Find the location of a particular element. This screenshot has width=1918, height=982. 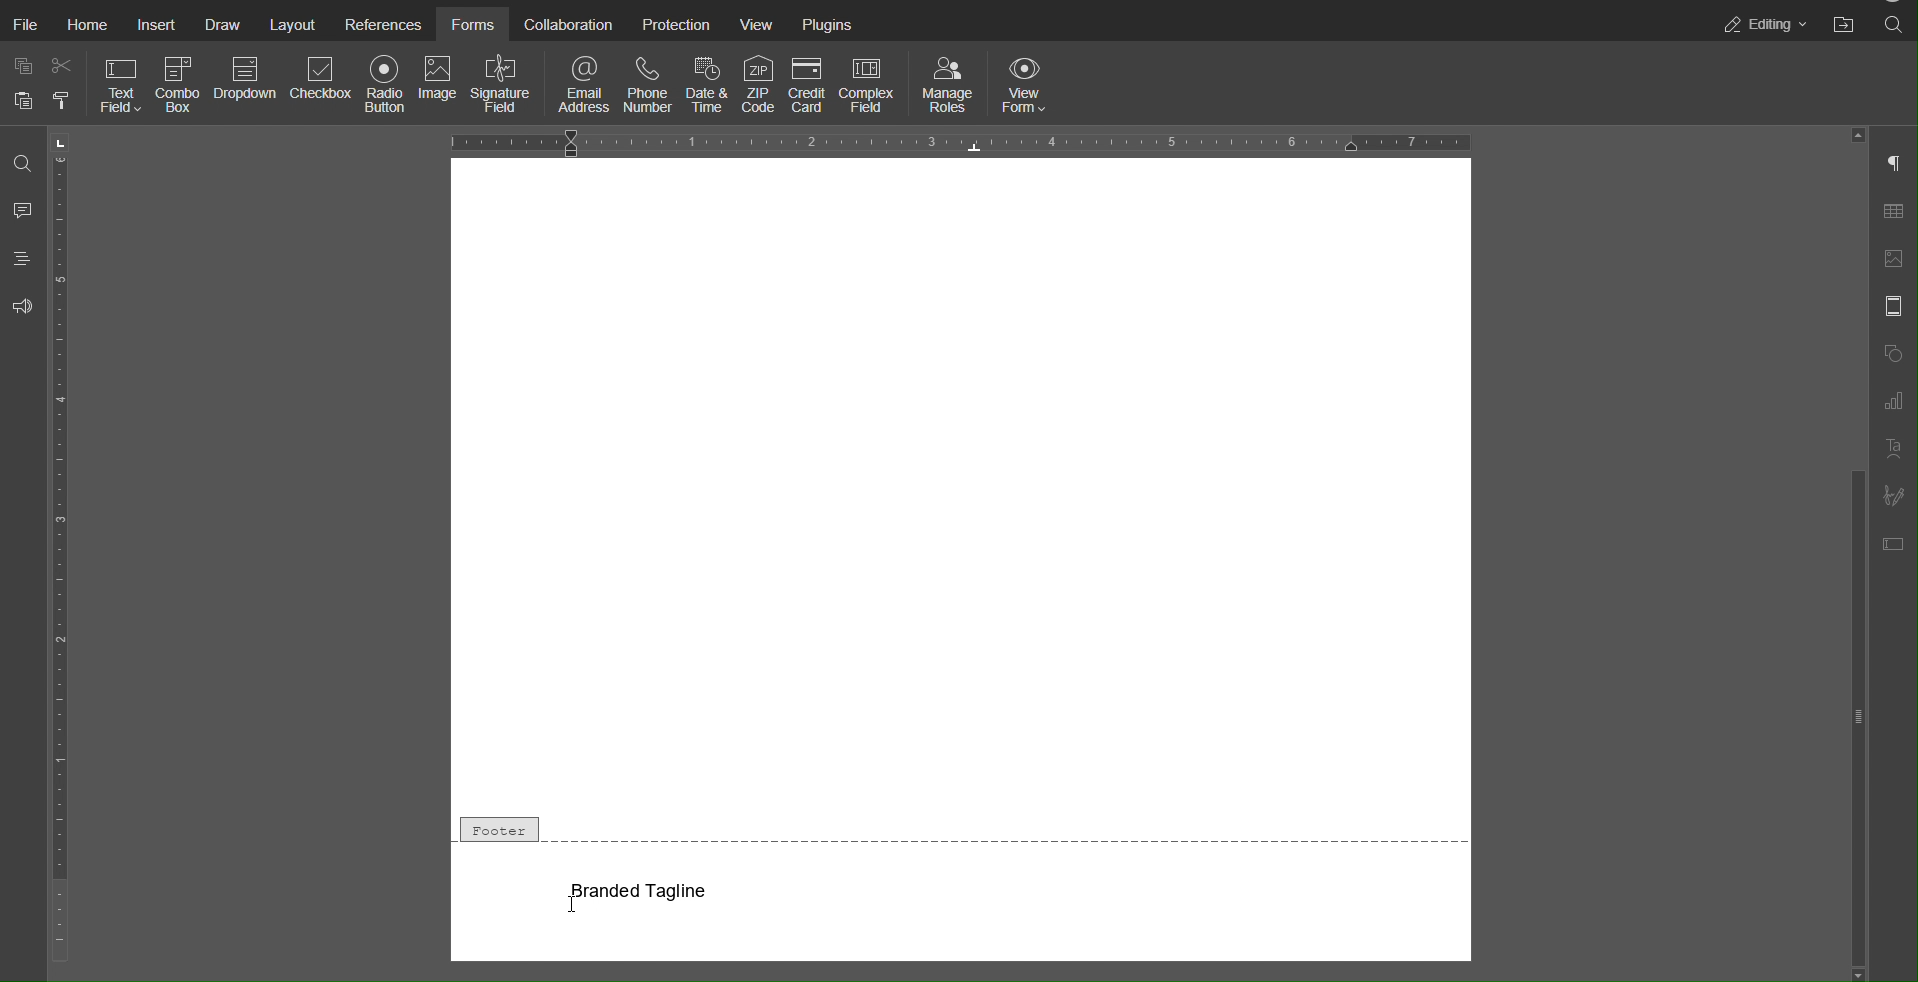

Draw is located at coordinates (229, 23).